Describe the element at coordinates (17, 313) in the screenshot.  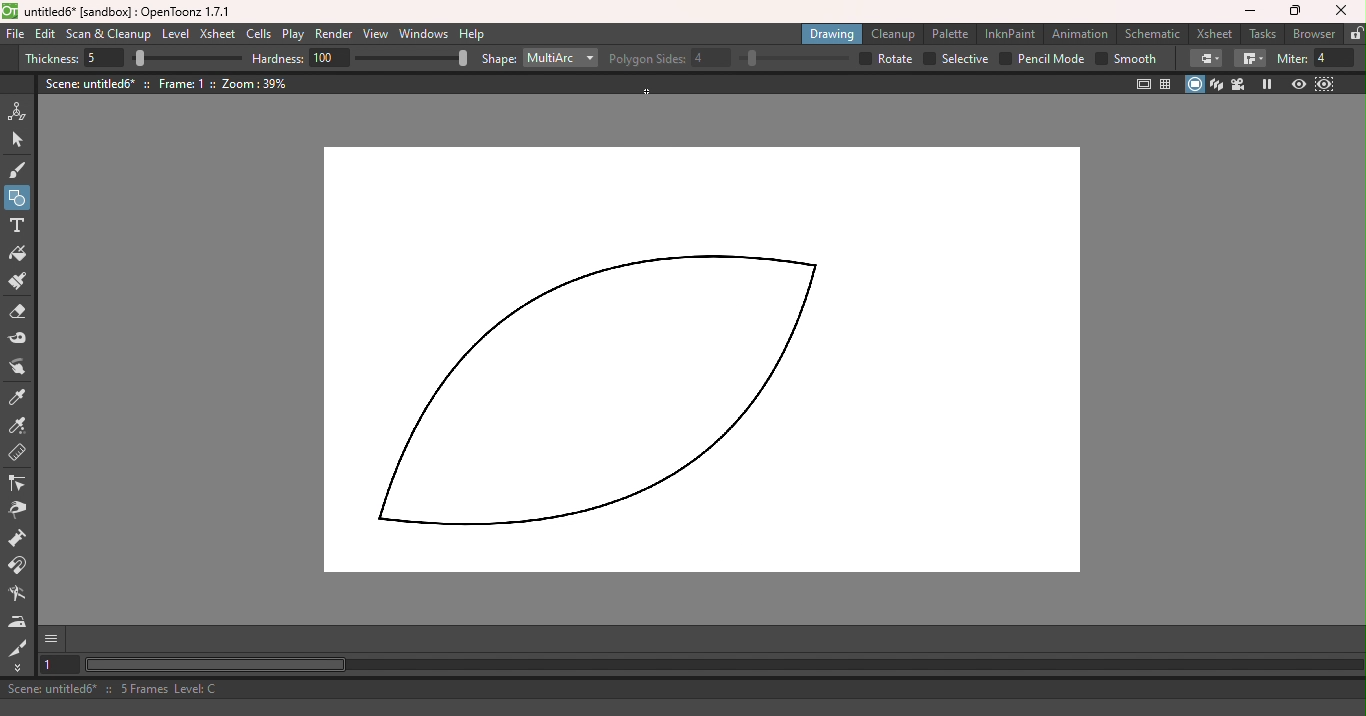
I see `Eraser tool` at that location.